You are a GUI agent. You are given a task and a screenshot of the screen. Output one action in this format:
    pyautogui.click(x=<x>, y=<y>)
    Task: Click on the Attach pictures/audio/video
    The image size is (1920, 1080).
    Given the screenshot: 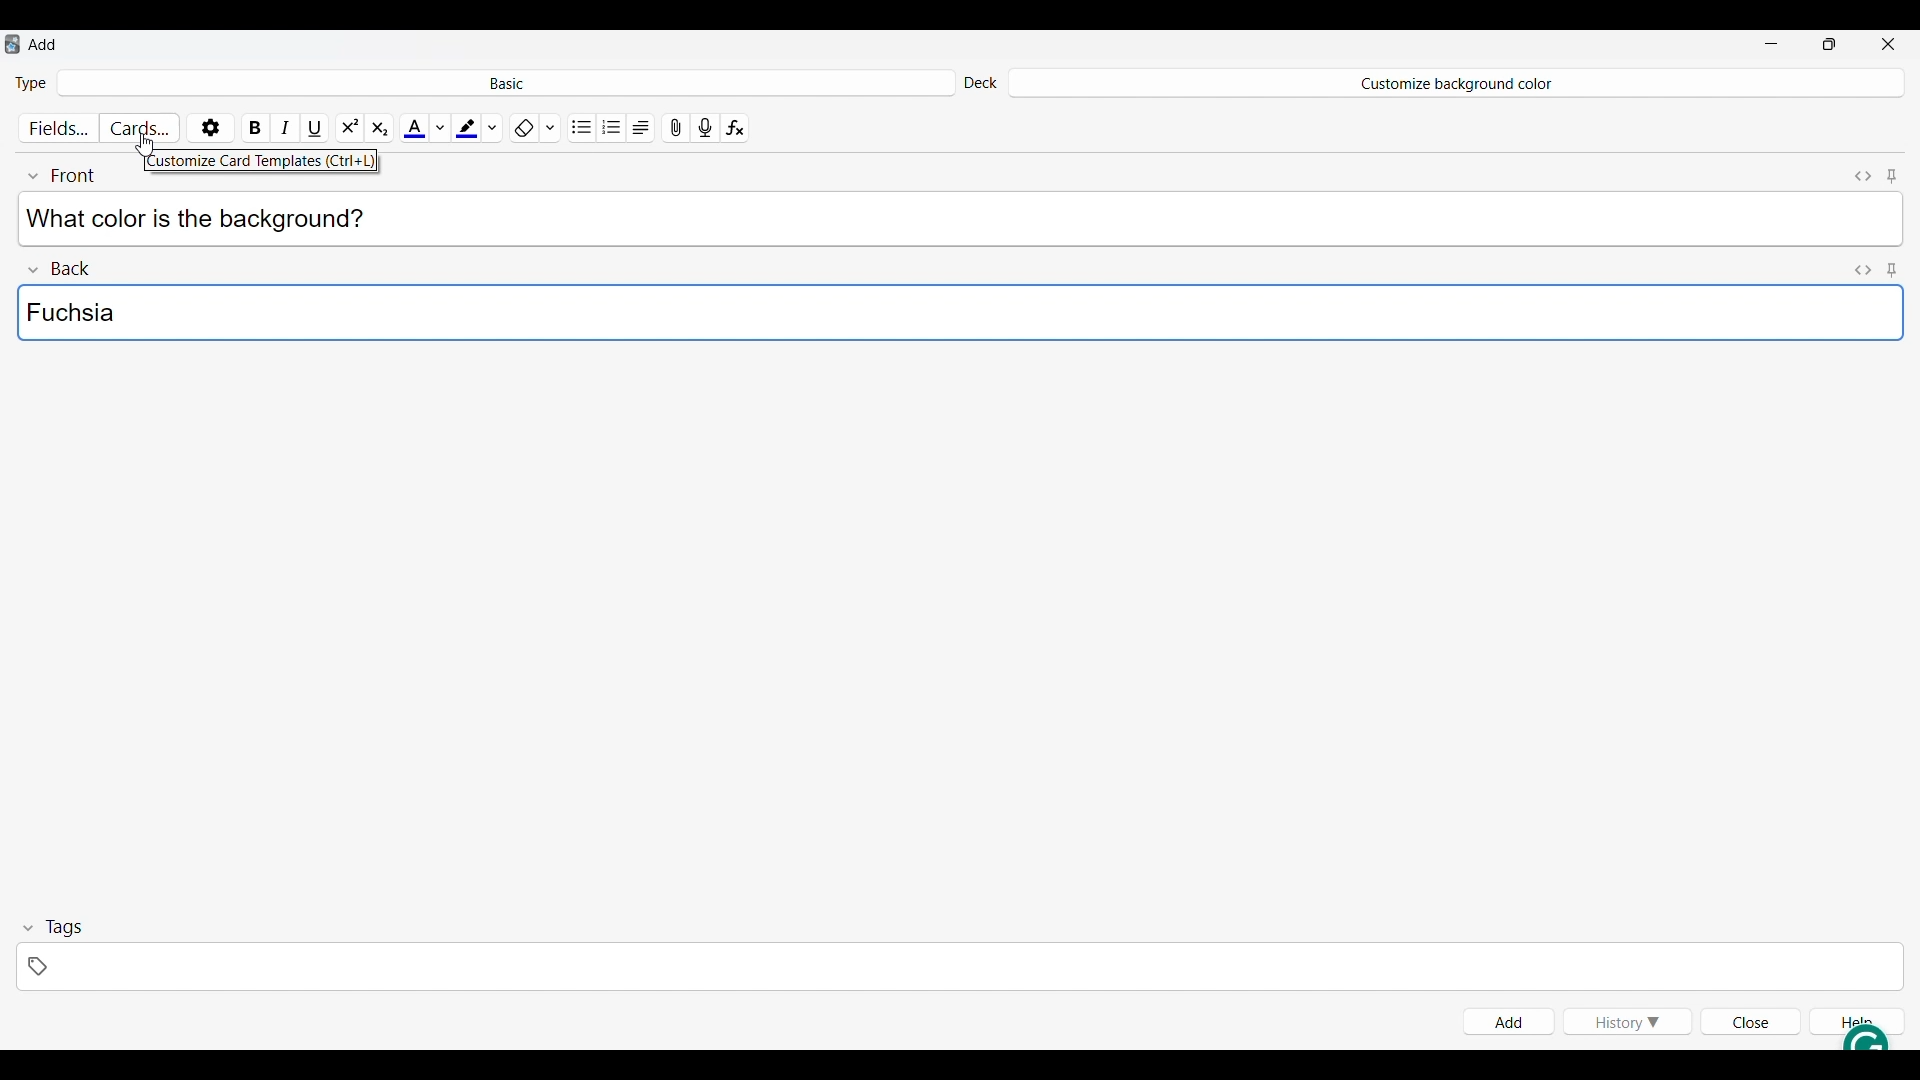 What is the action you would take?
    pyautogui.click(x=676, y=125)
    